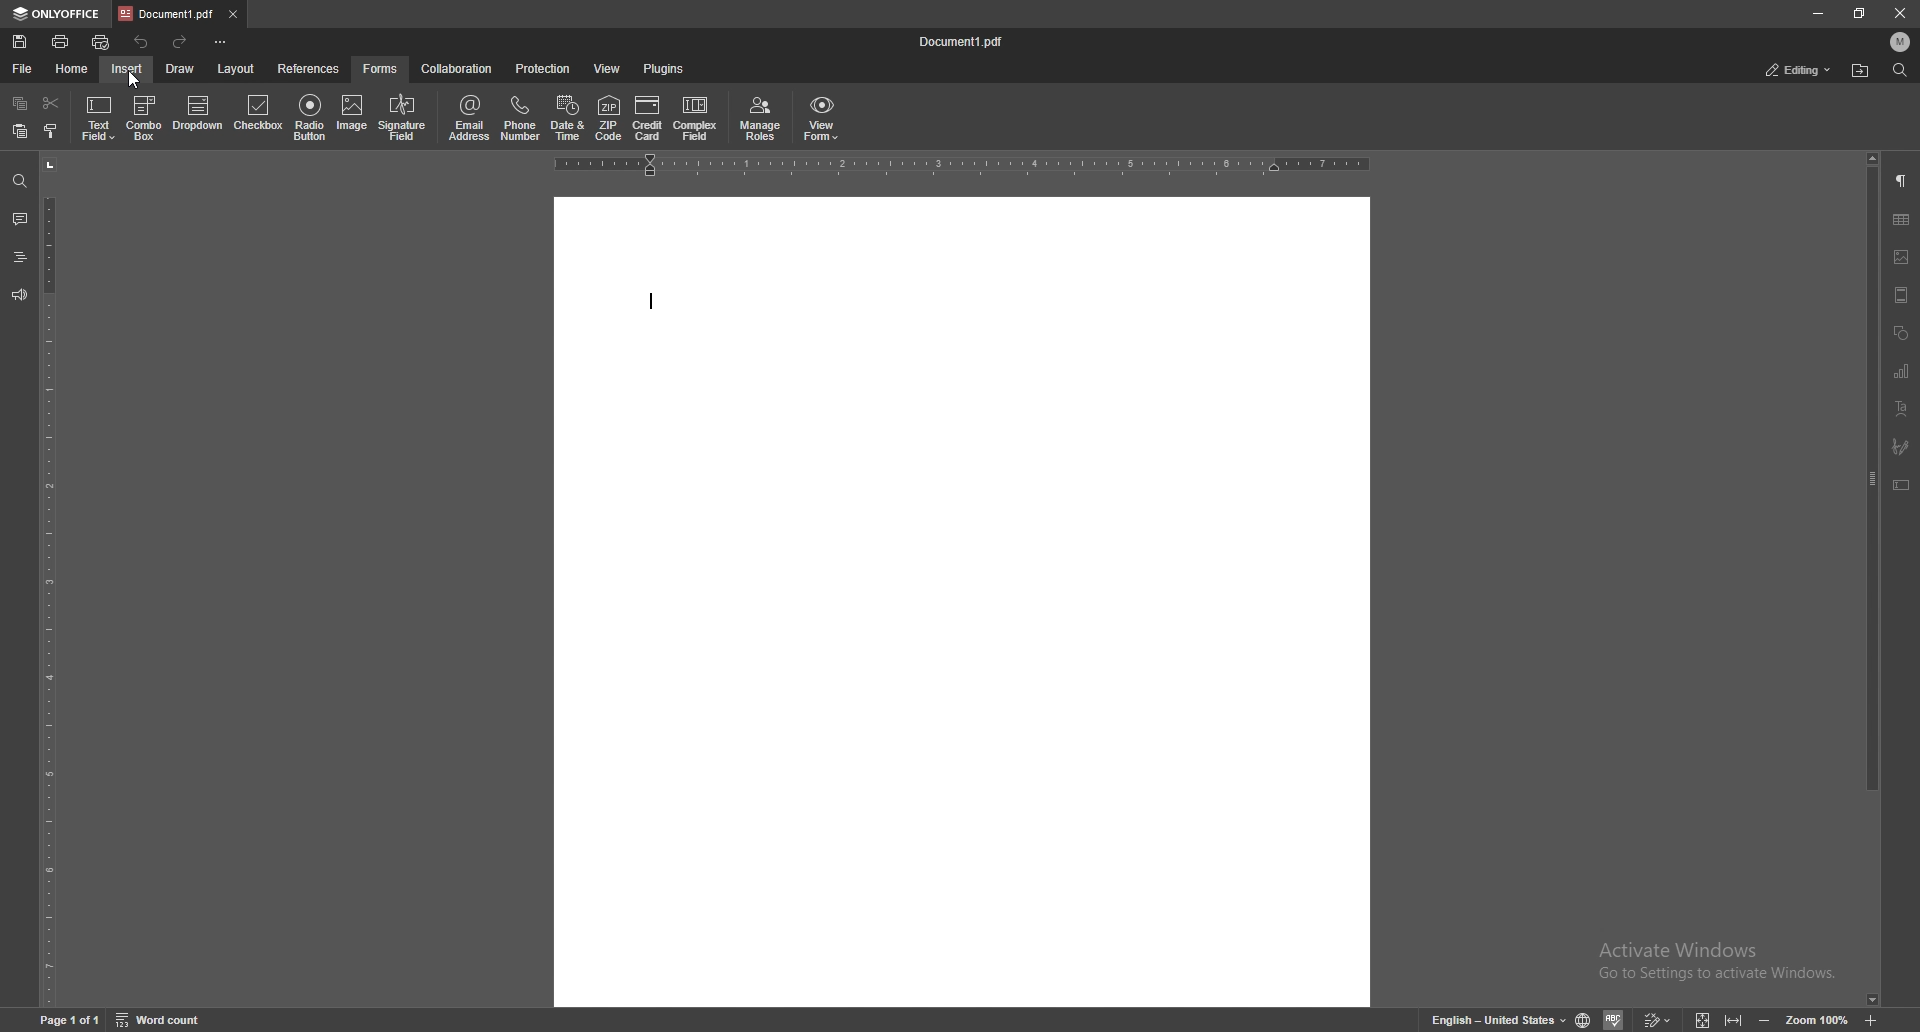 The width and height of the screenshot is (1920, 1032). Describe the element at coordinates (962, 165) in the screenshot. I see `horizontal scale` at that location.